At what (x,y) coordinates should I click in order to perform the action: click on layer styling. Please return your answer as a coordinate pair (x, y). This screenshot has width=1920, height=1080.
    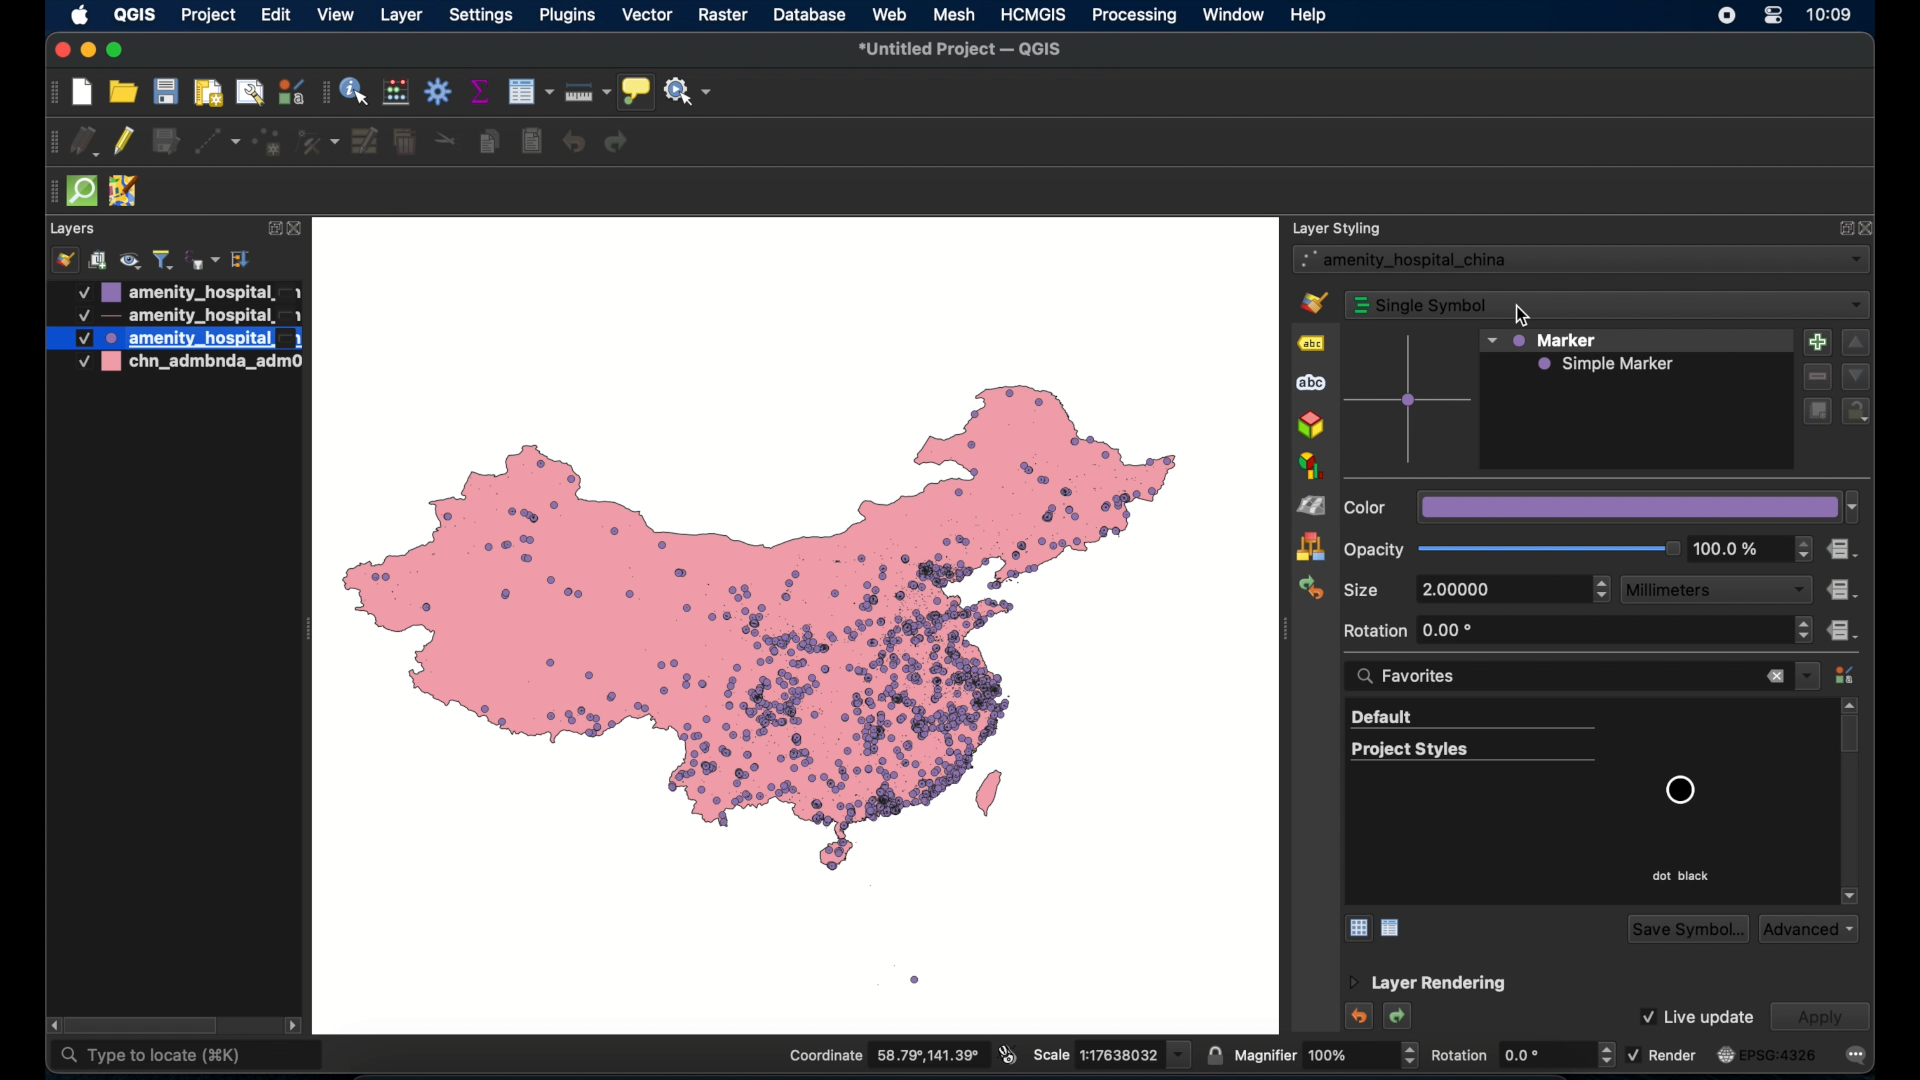
    Looking at the image, I should click on (1339, 227).